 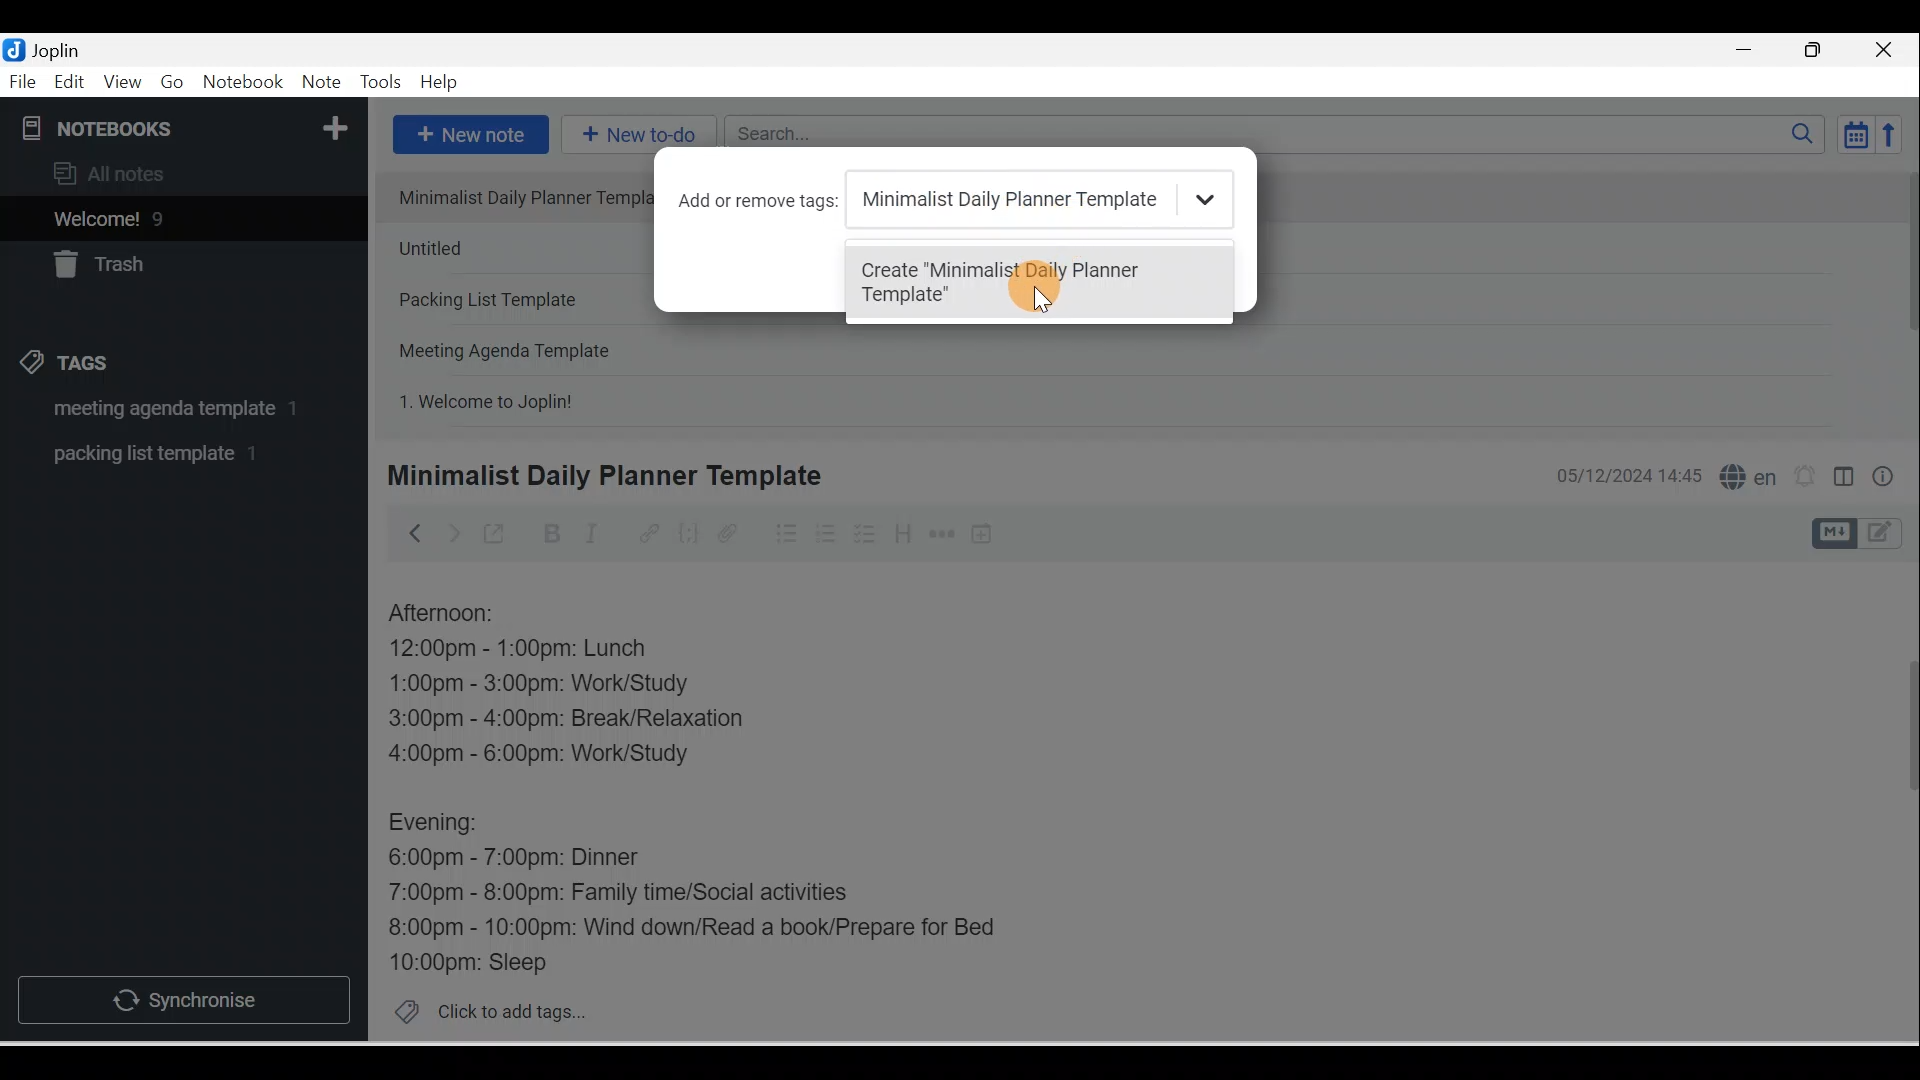 I want to click on Forward, so click(x=452, y=532).